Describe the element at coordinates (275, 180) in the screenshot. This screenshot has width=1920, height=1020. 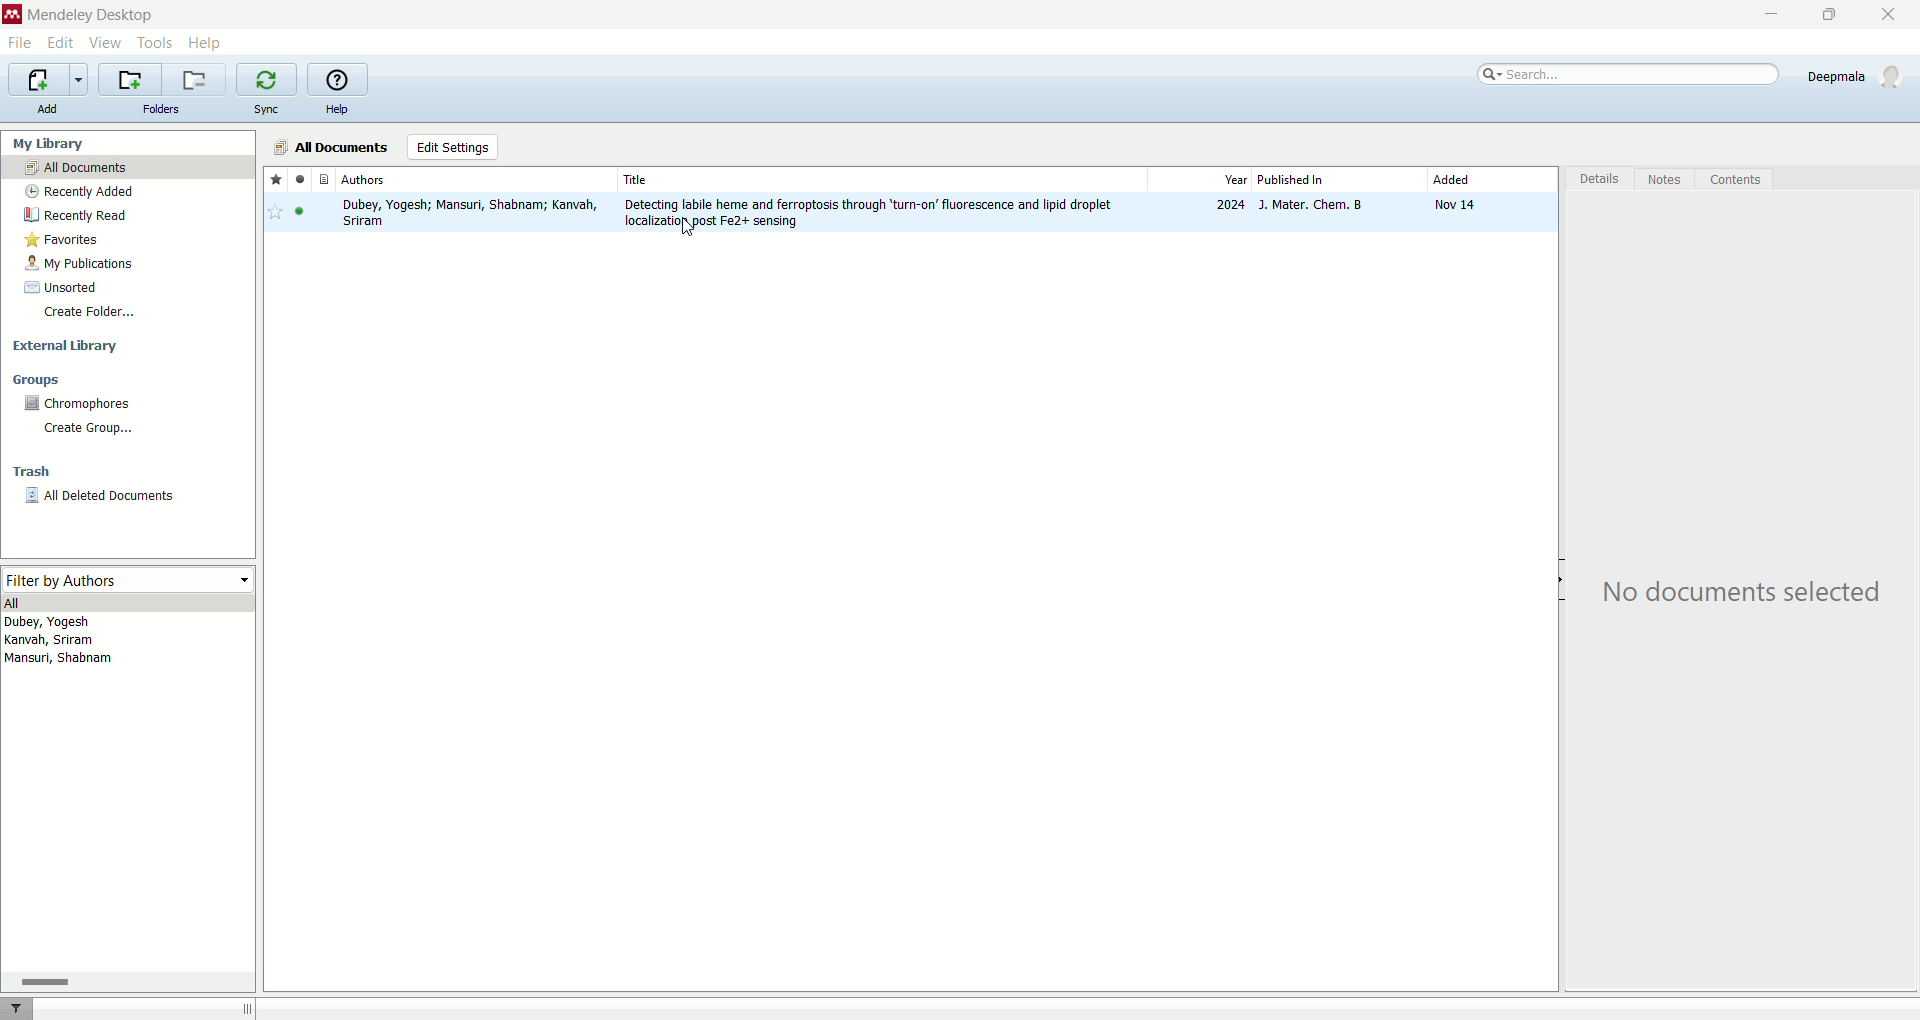
I see `favorite` at that location.